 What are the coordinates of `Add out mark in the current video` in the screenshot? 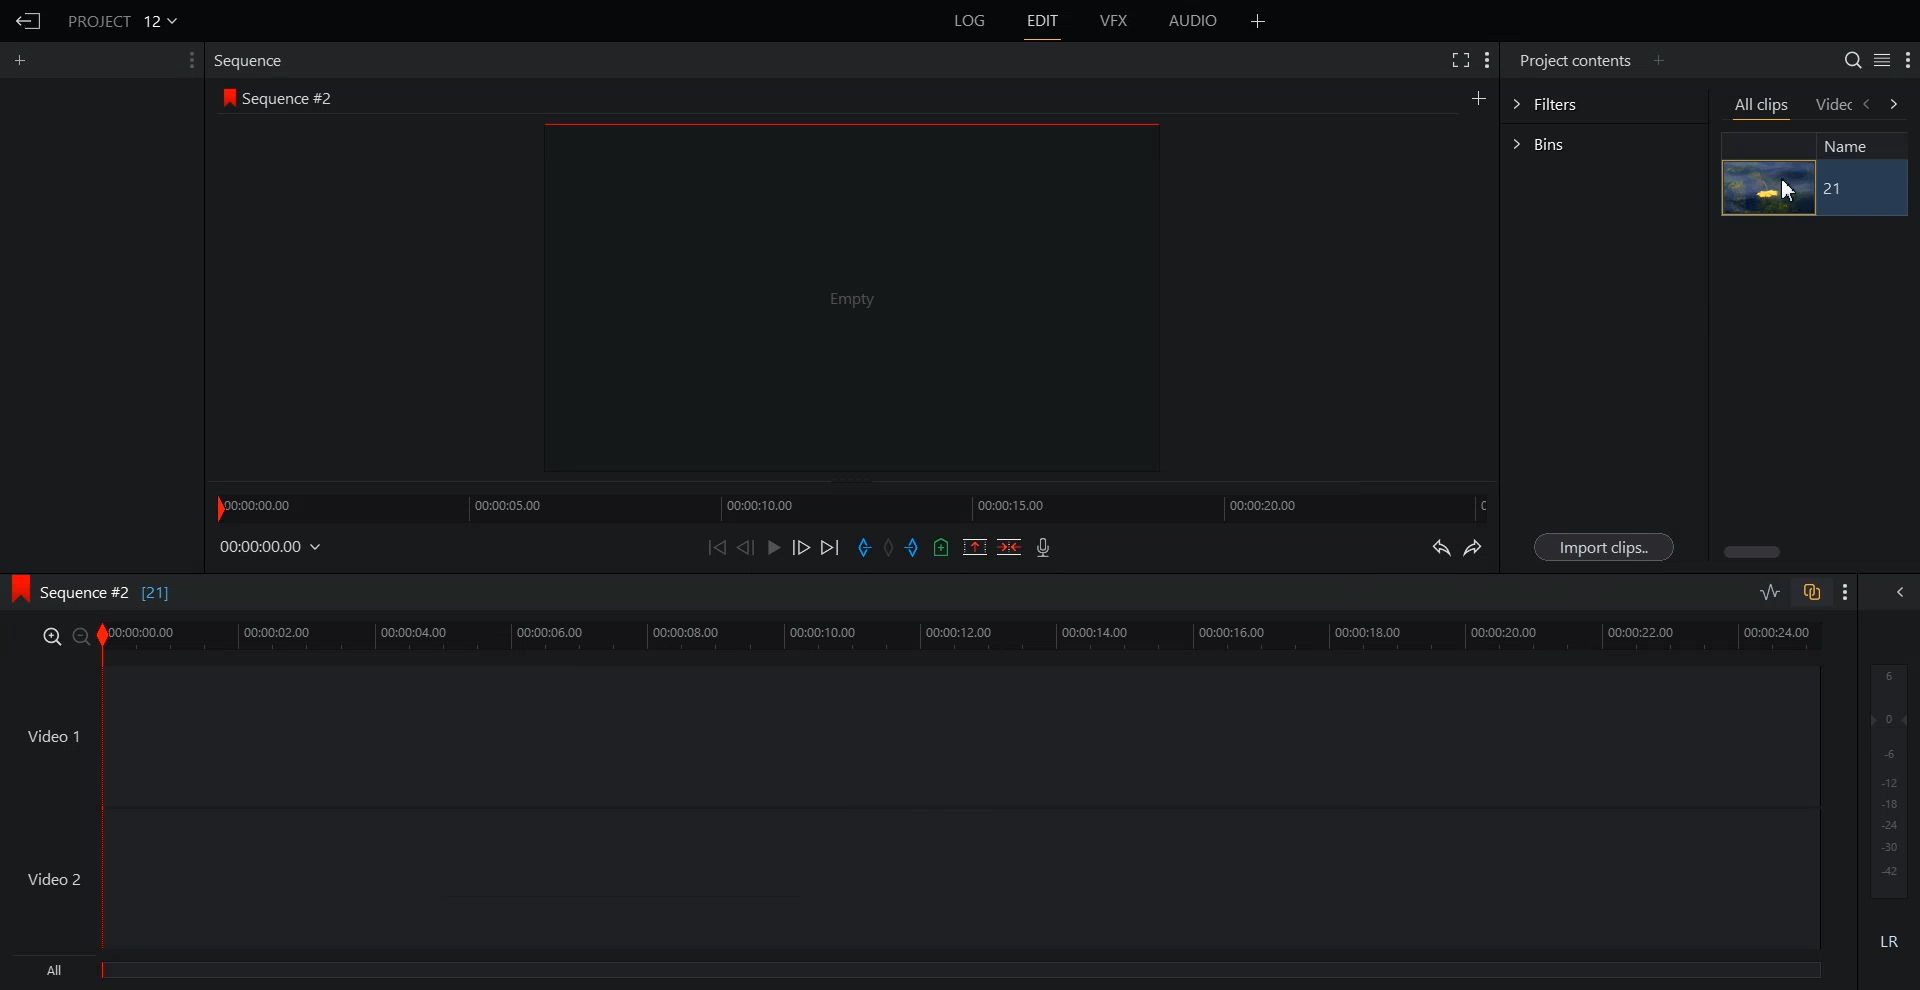 It's located at (913, 548).